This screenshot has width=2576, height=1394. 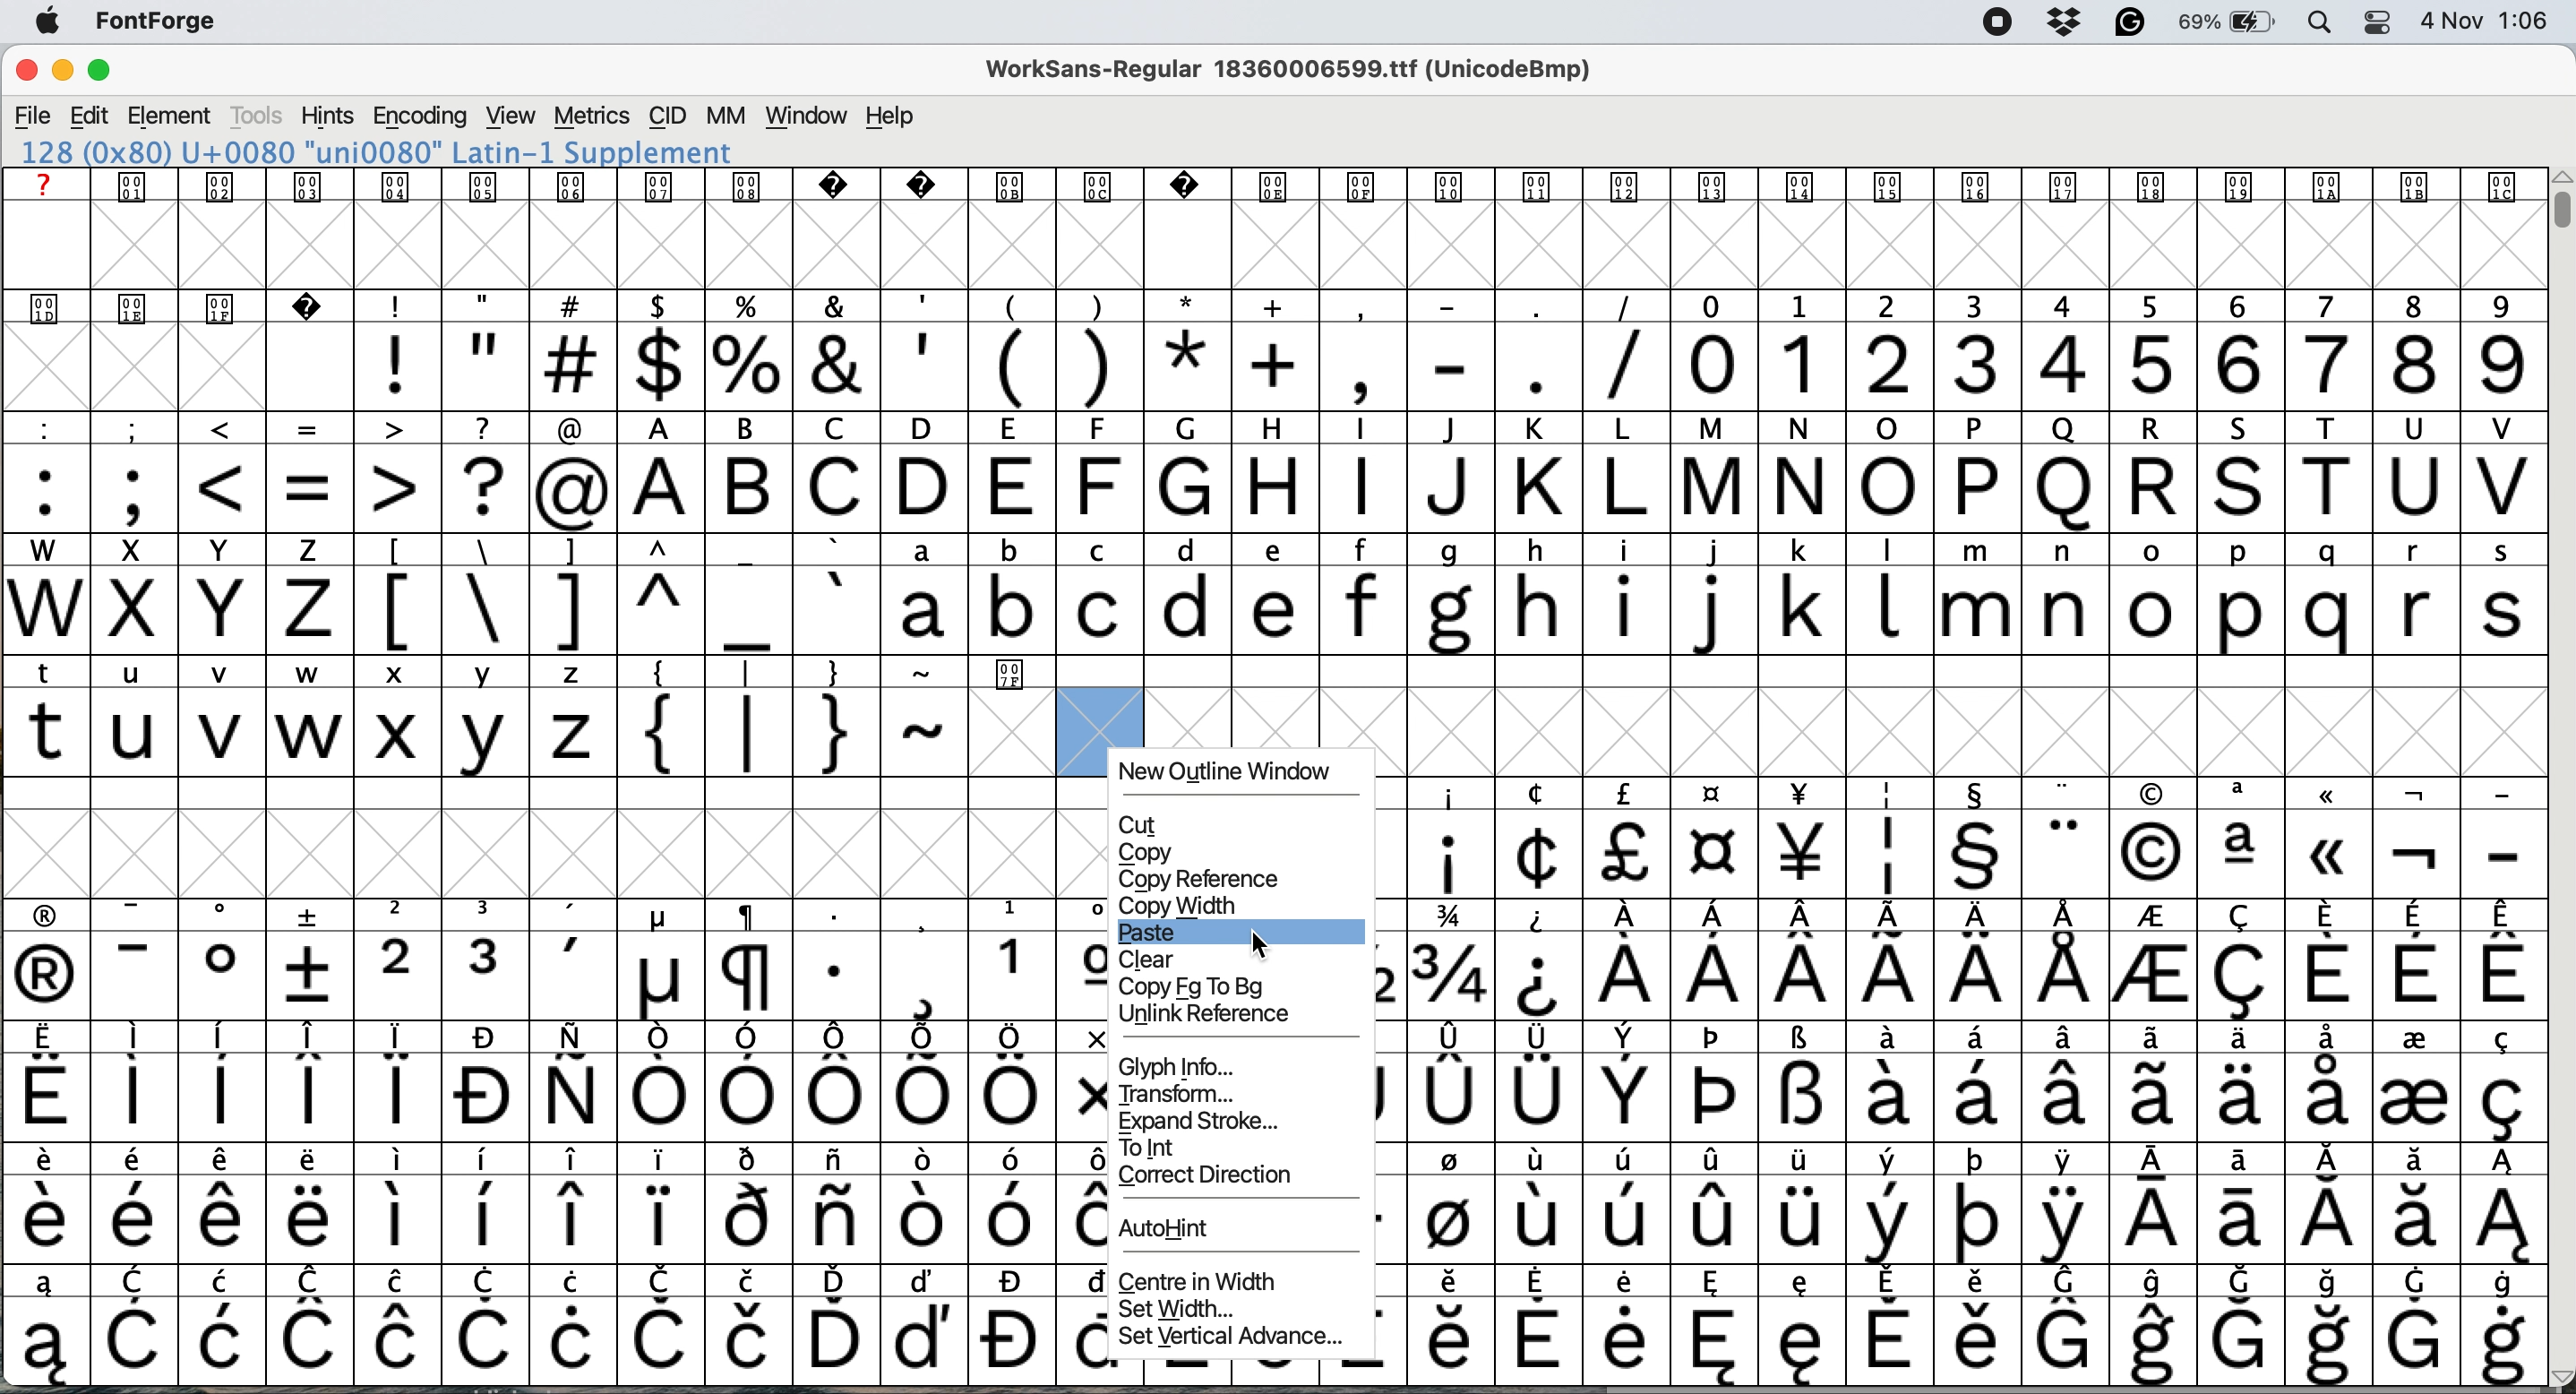 What do you see at coordinates (594, 118) in the screenshot?
I see `metrics` at bounding box center [594, 118].